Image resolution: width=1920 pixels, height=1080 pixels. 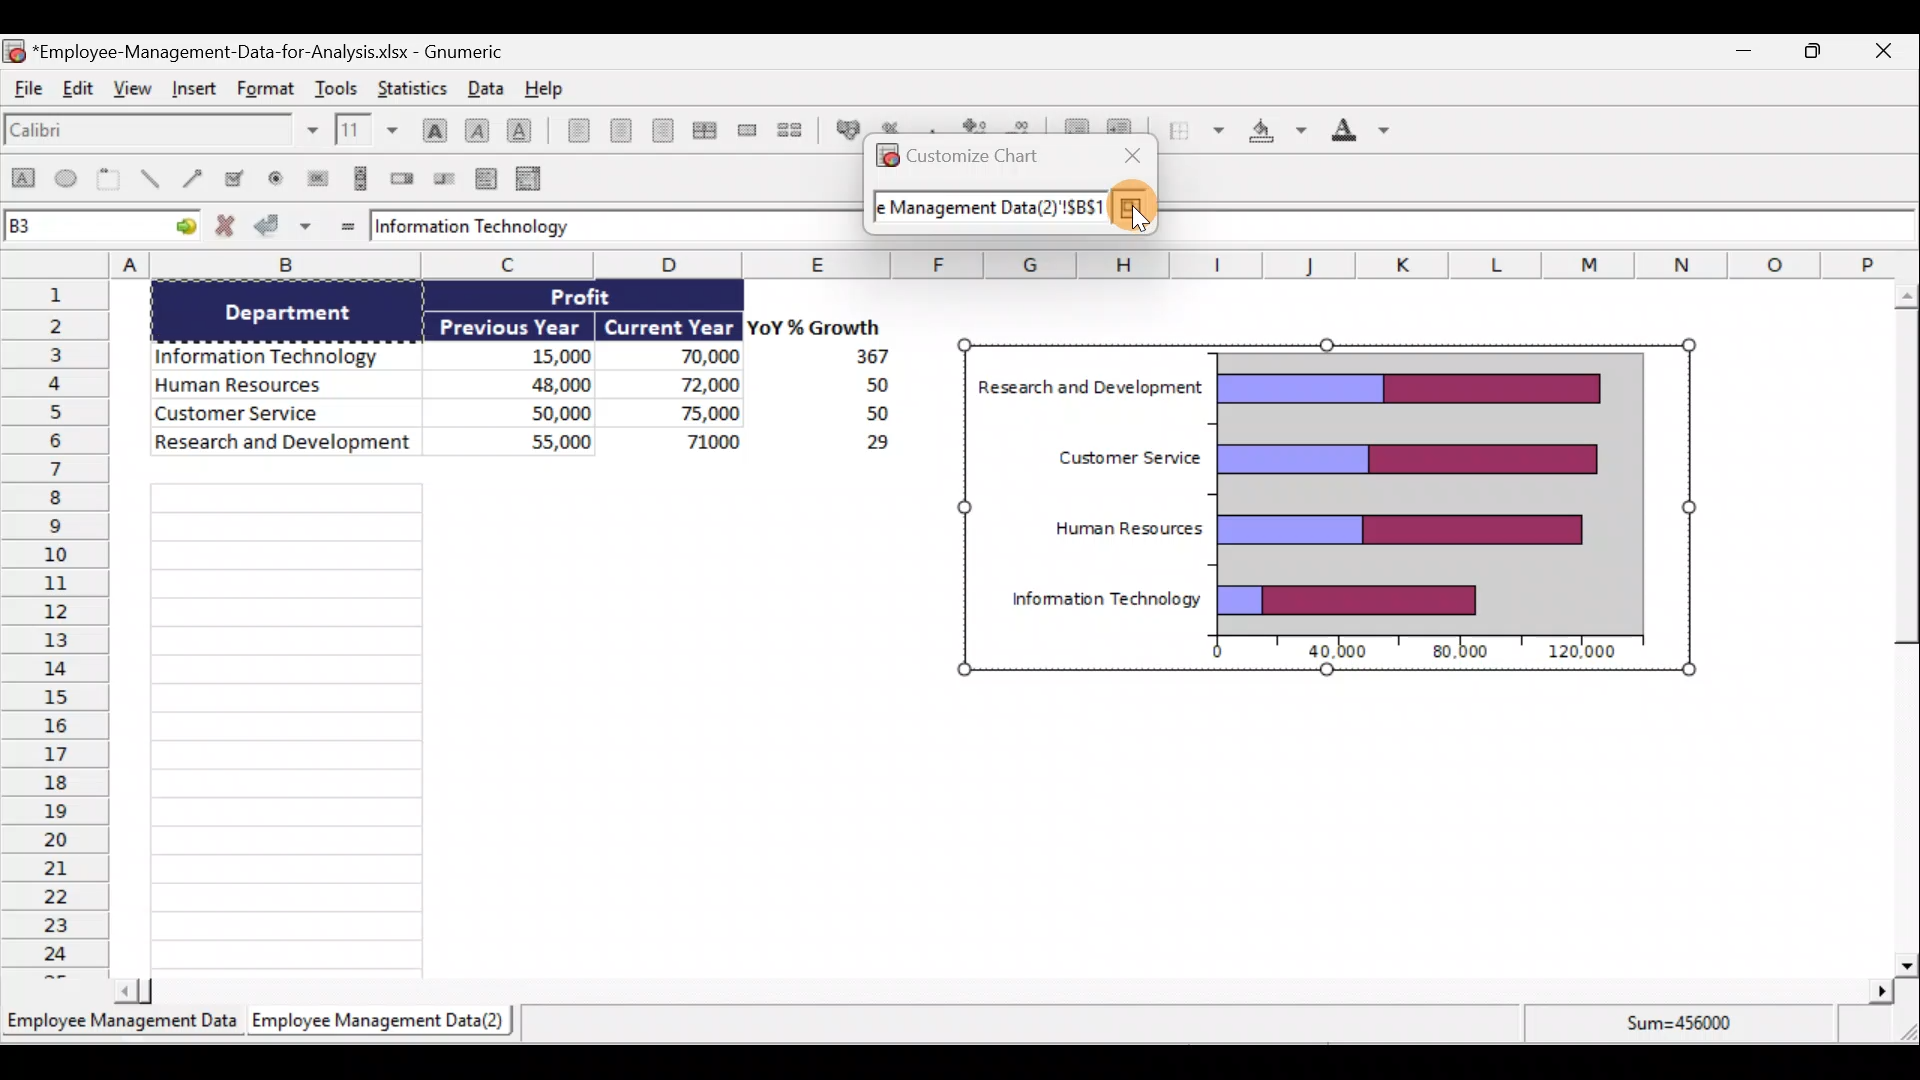 I want to click on Underline, so click(x=524, y=134).